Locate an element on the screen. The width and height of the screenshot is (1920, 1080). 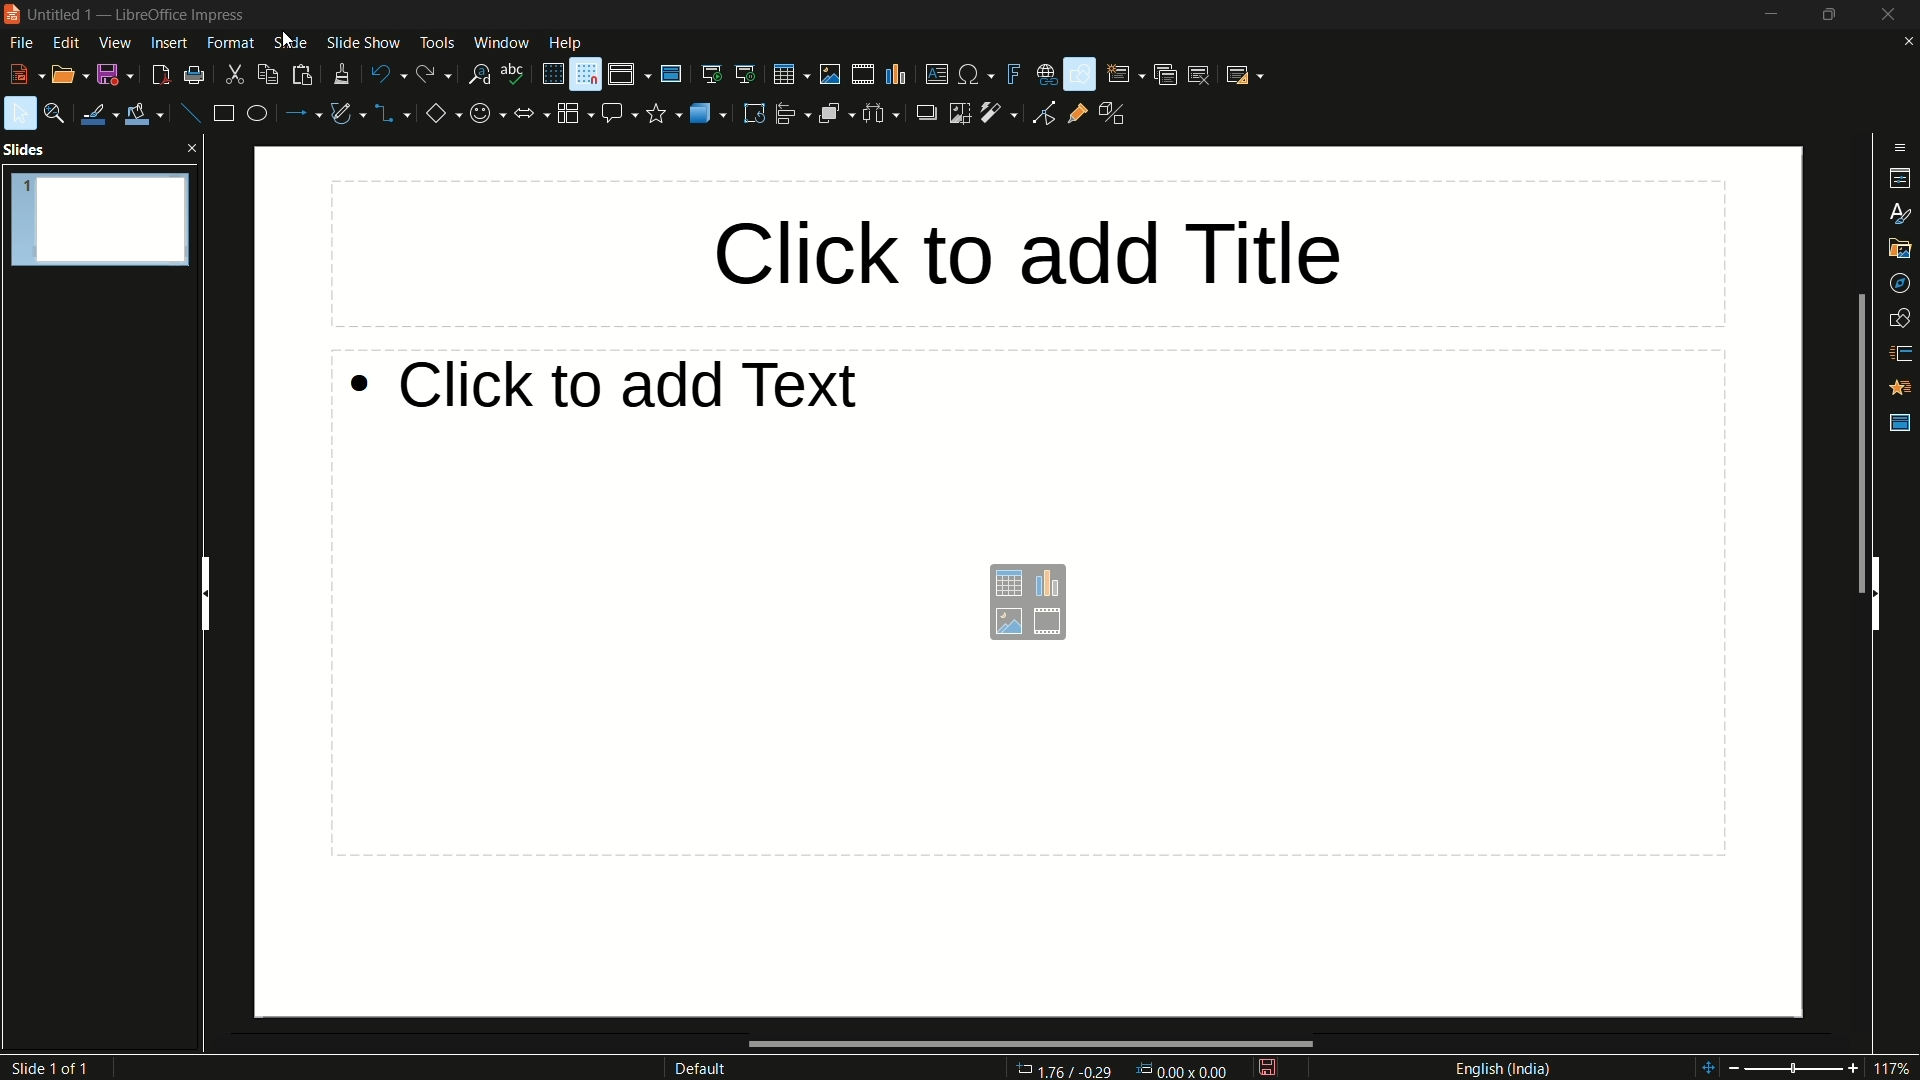
slides is located at coordinates (29, 151).